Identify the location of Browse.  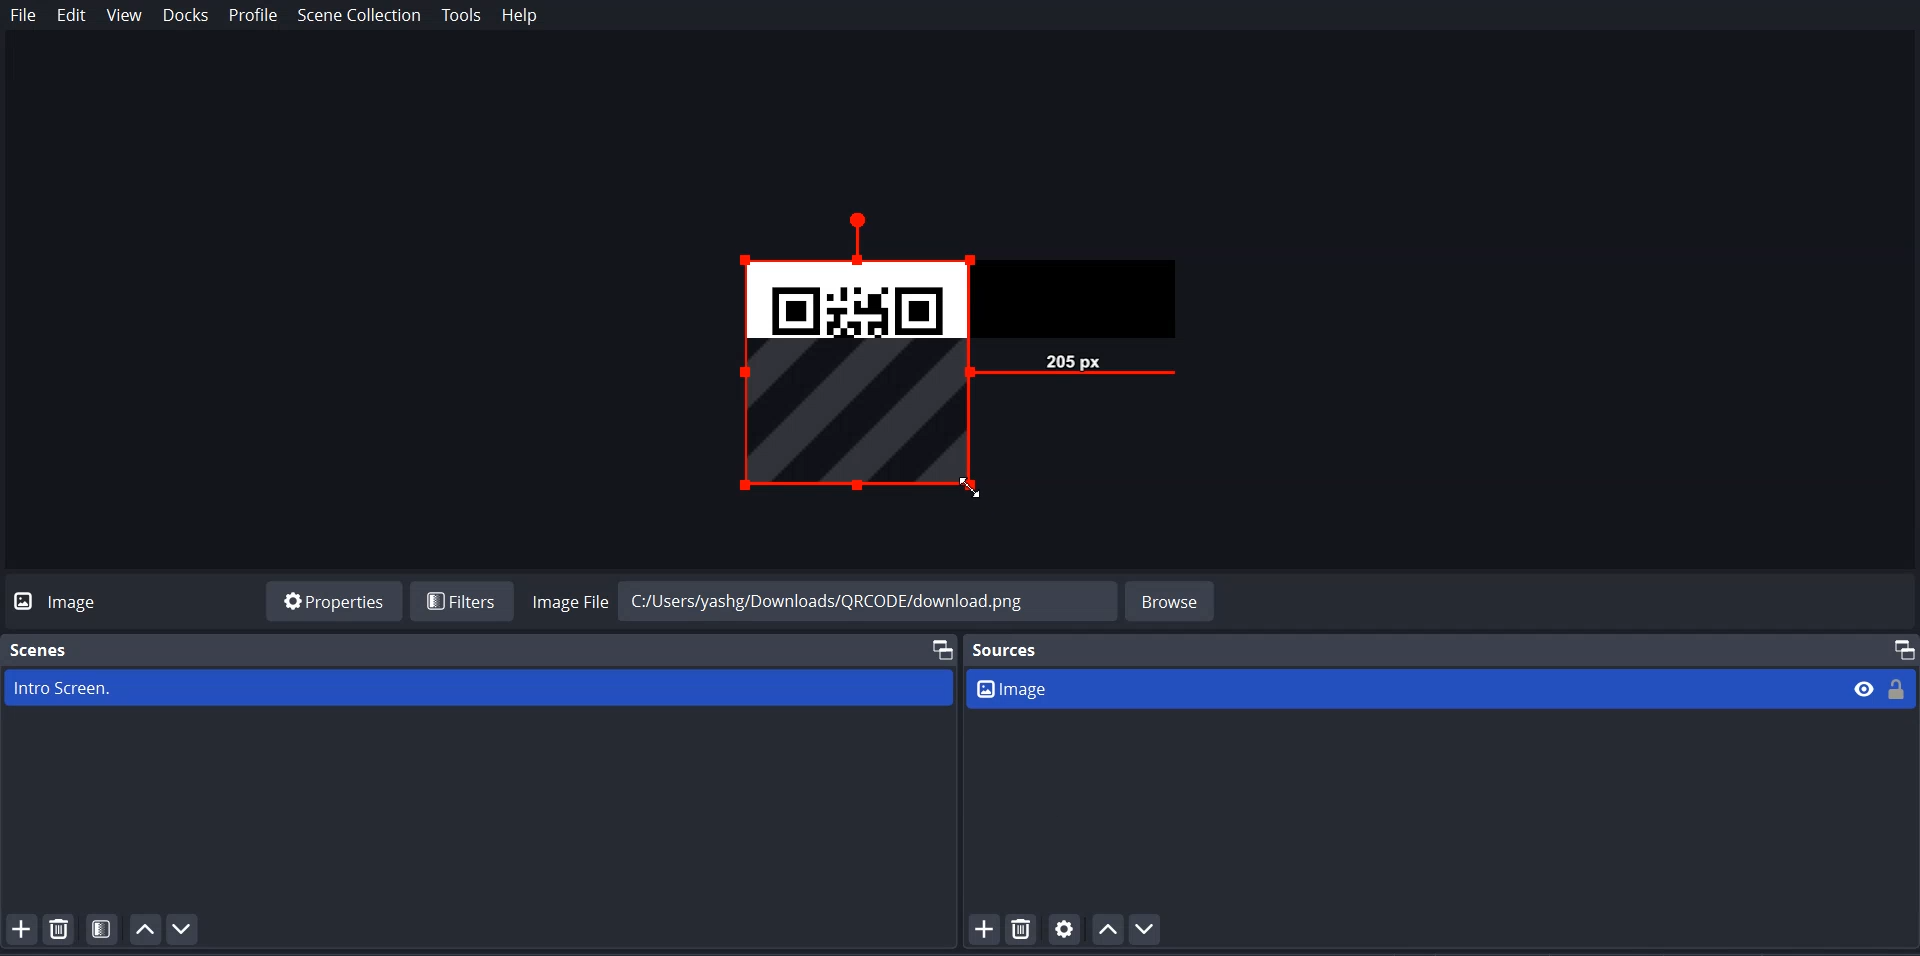
(1172, 599).